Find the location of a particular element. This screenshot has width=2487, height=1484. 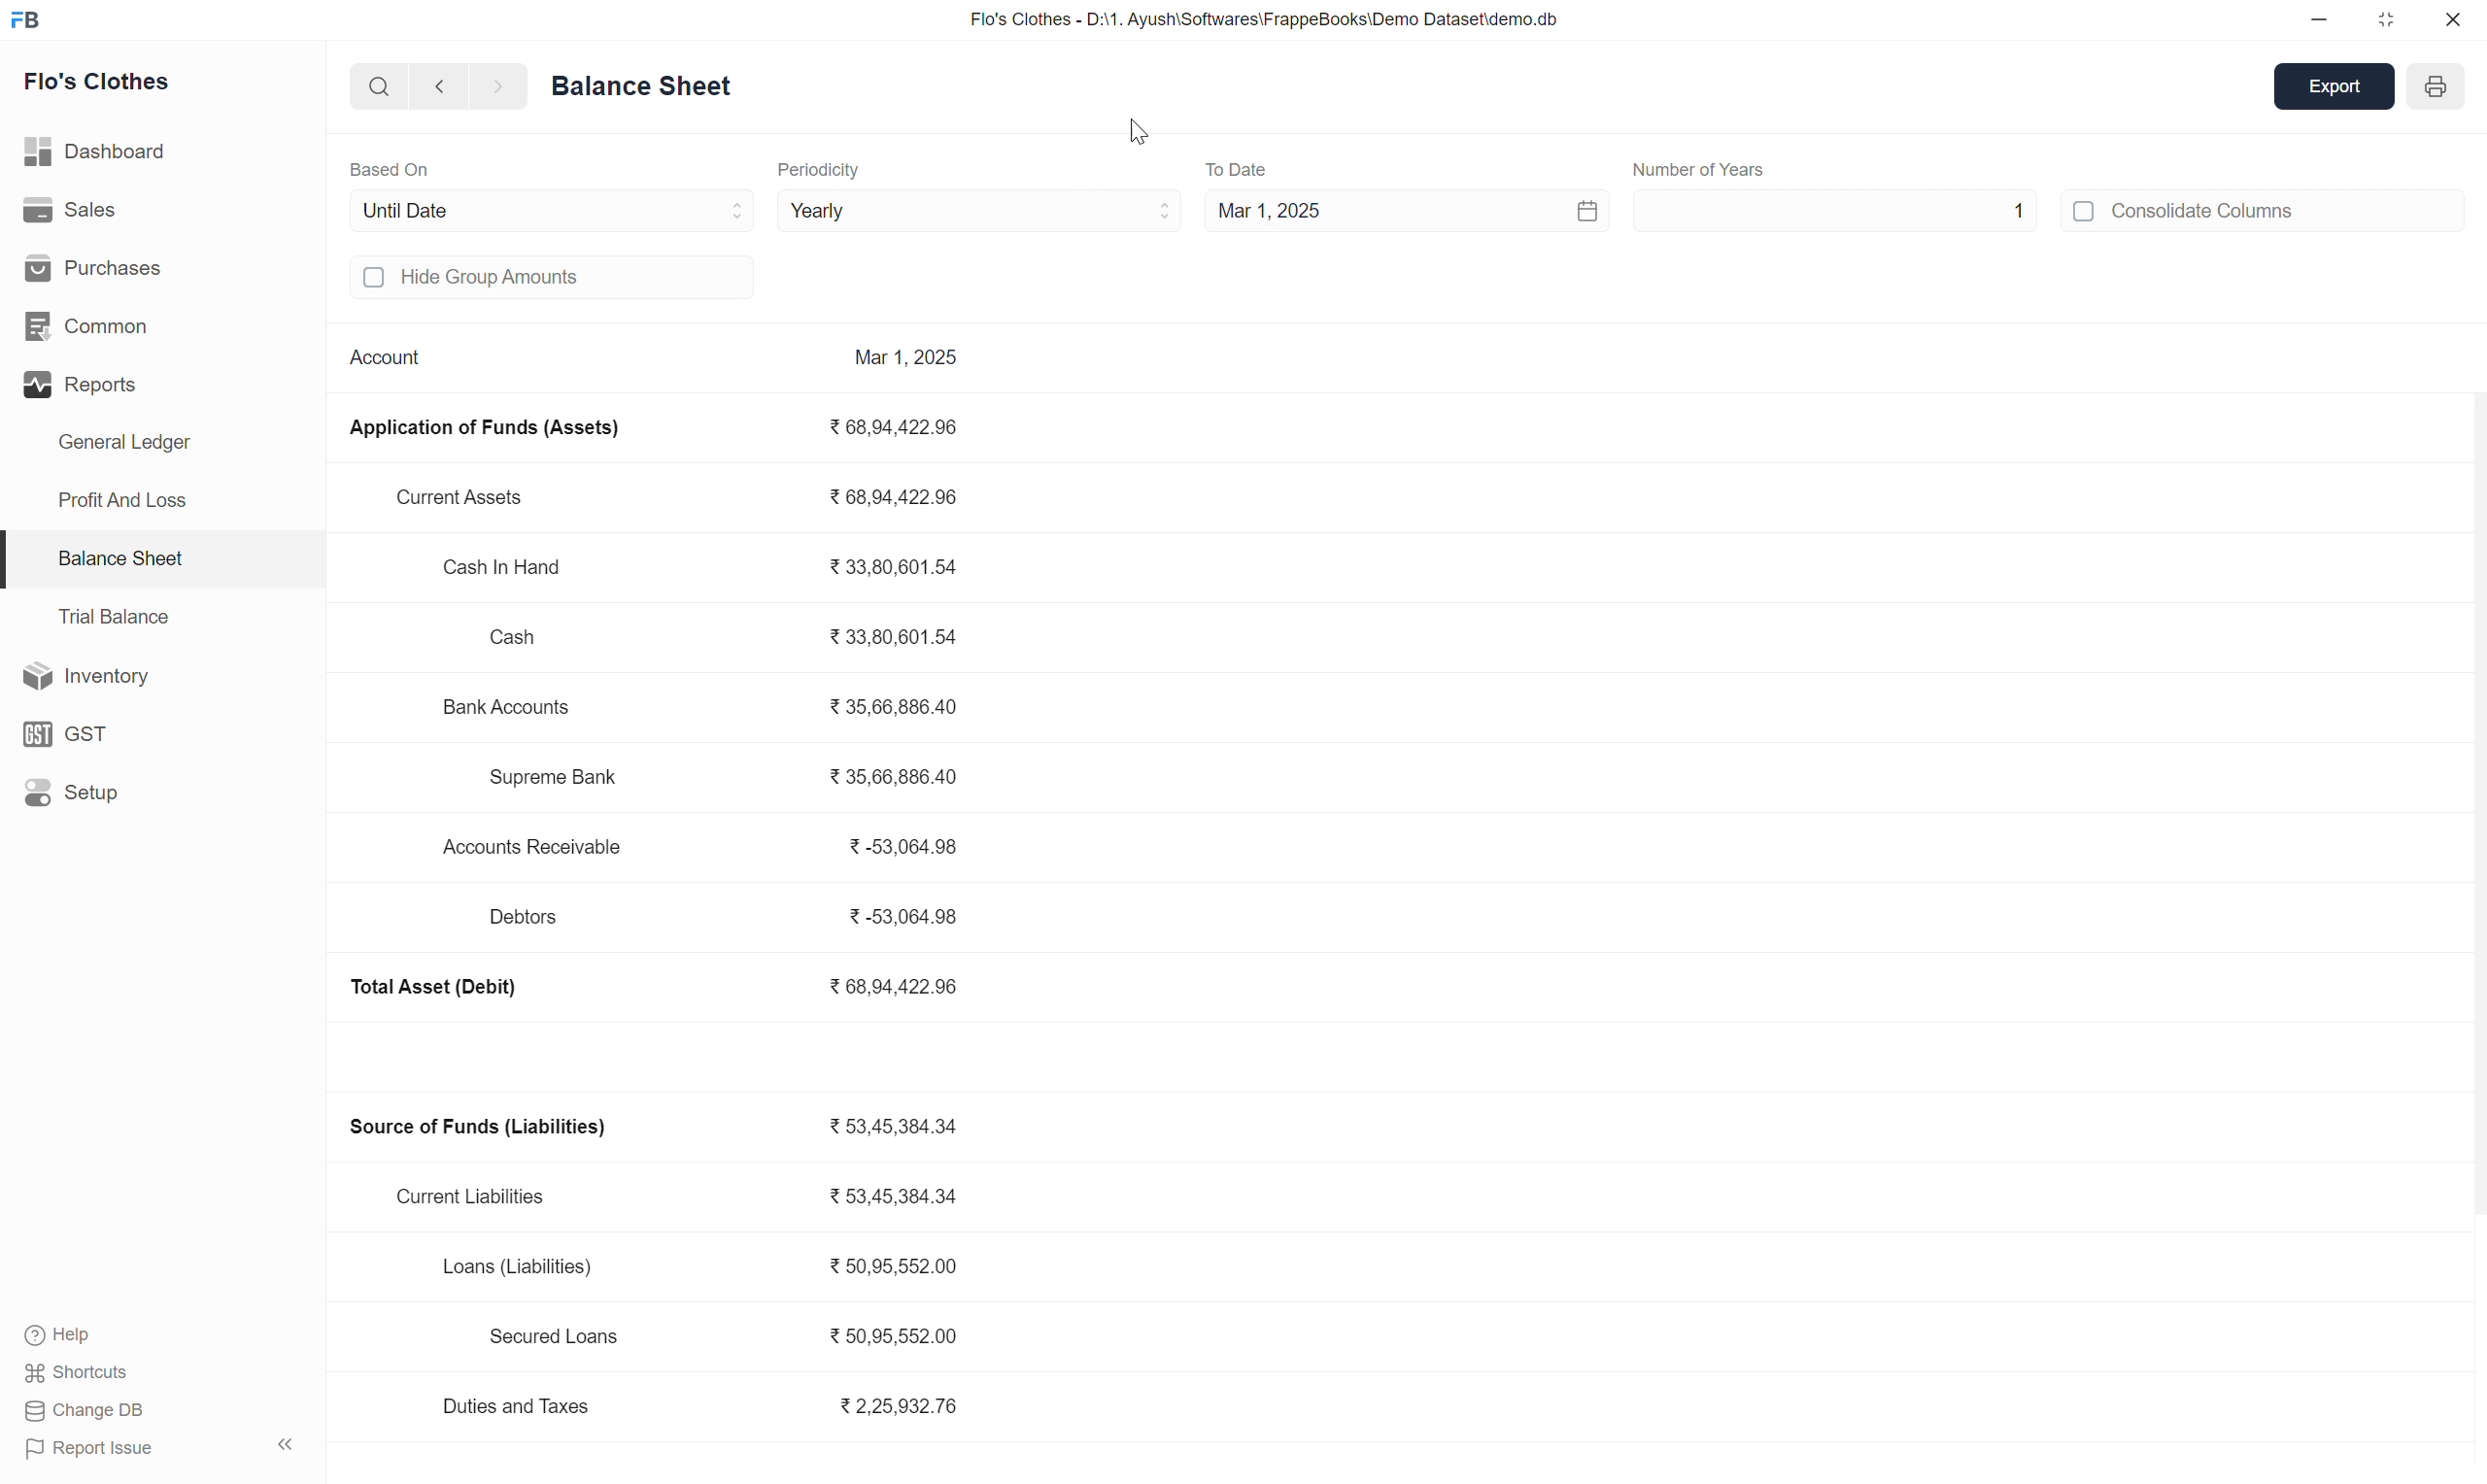

Sales is located at coordinates (89, 214).